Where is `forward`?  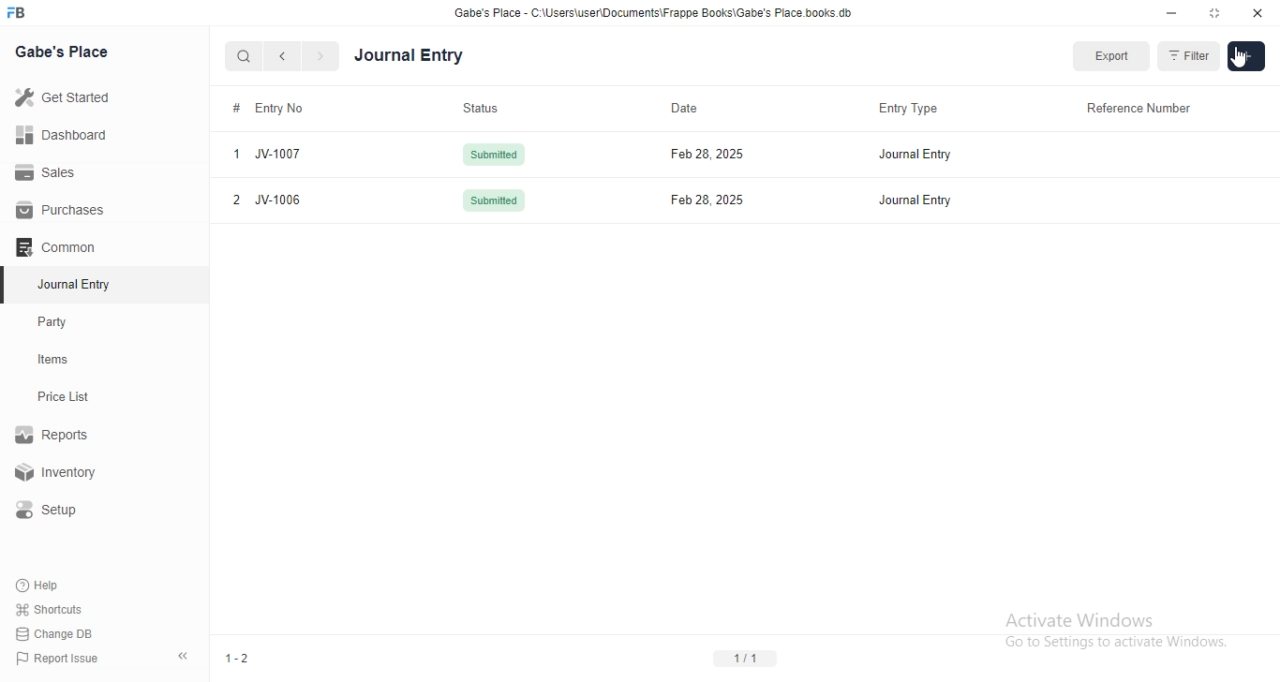
forward is located at coordinates (322, 56).